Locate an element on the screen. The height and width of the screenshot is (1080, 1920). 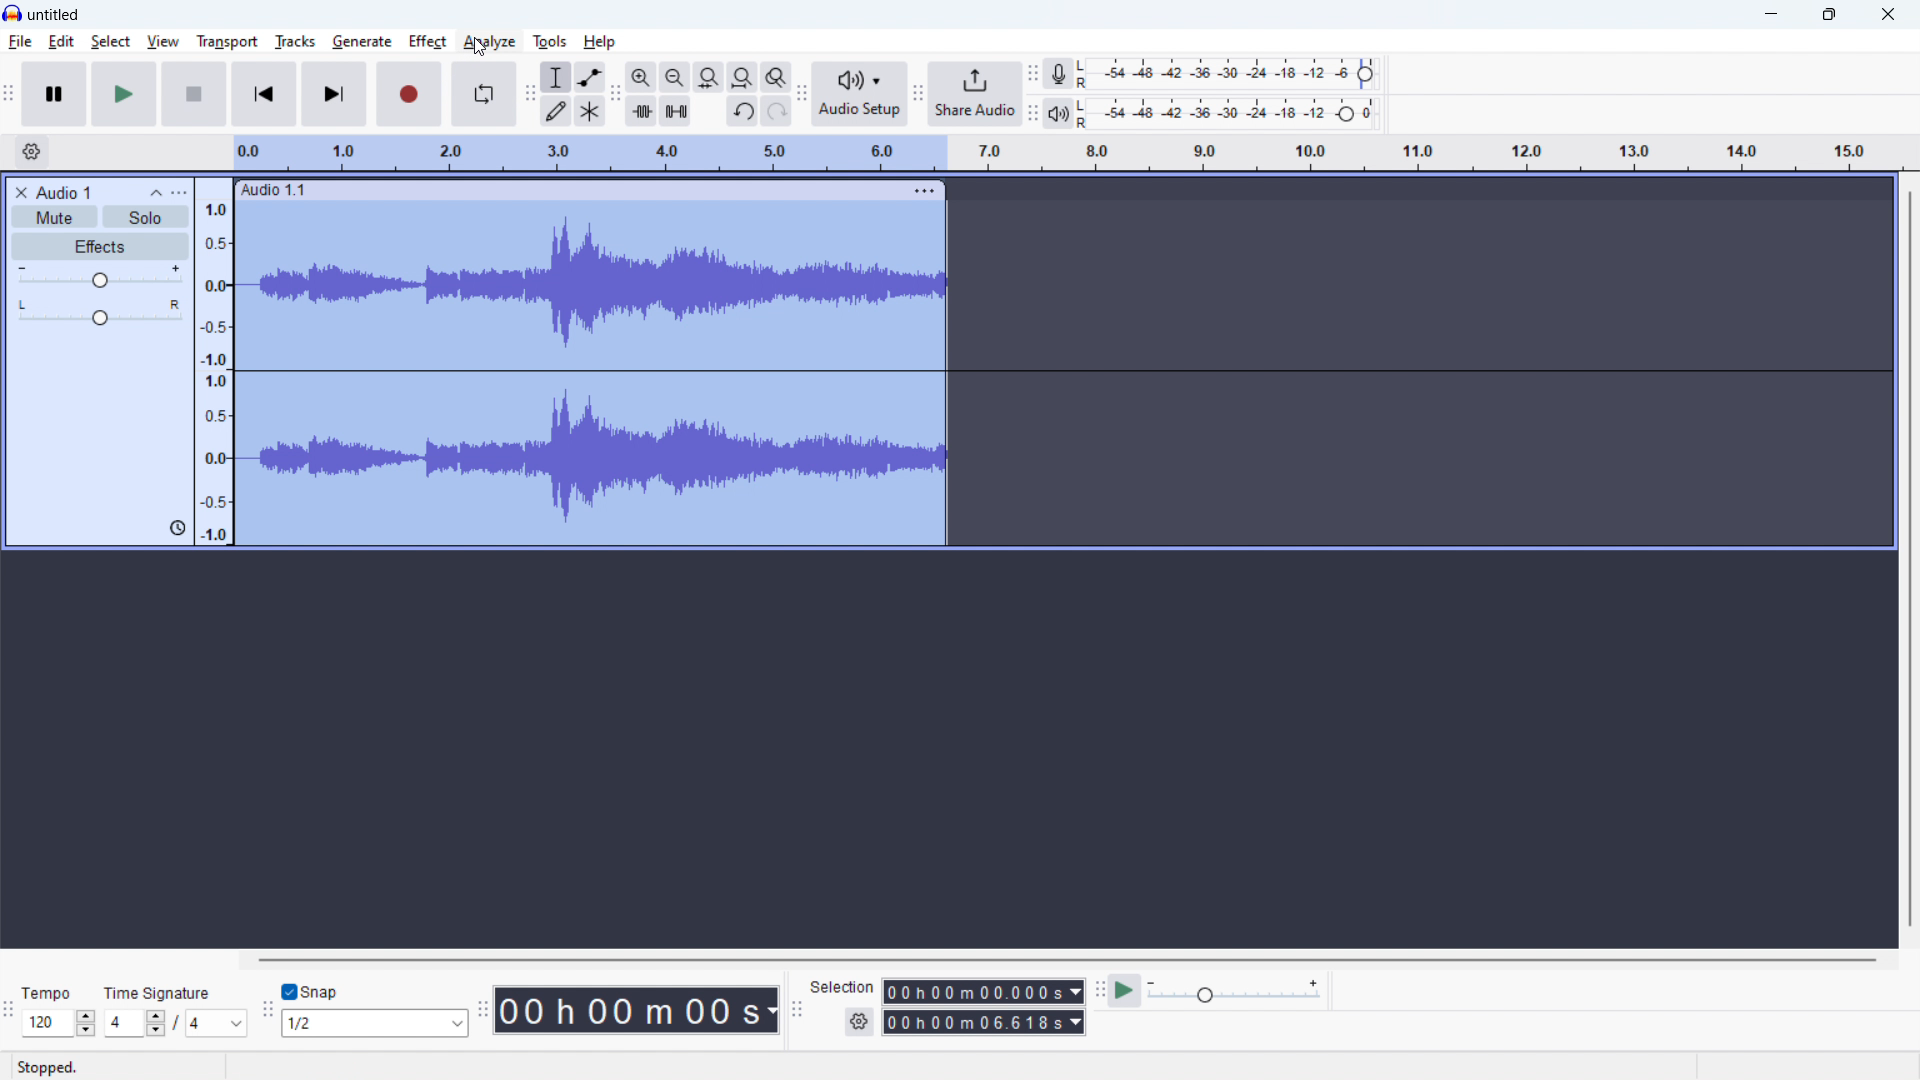
set time signature is located at coordinates (176, 1023).